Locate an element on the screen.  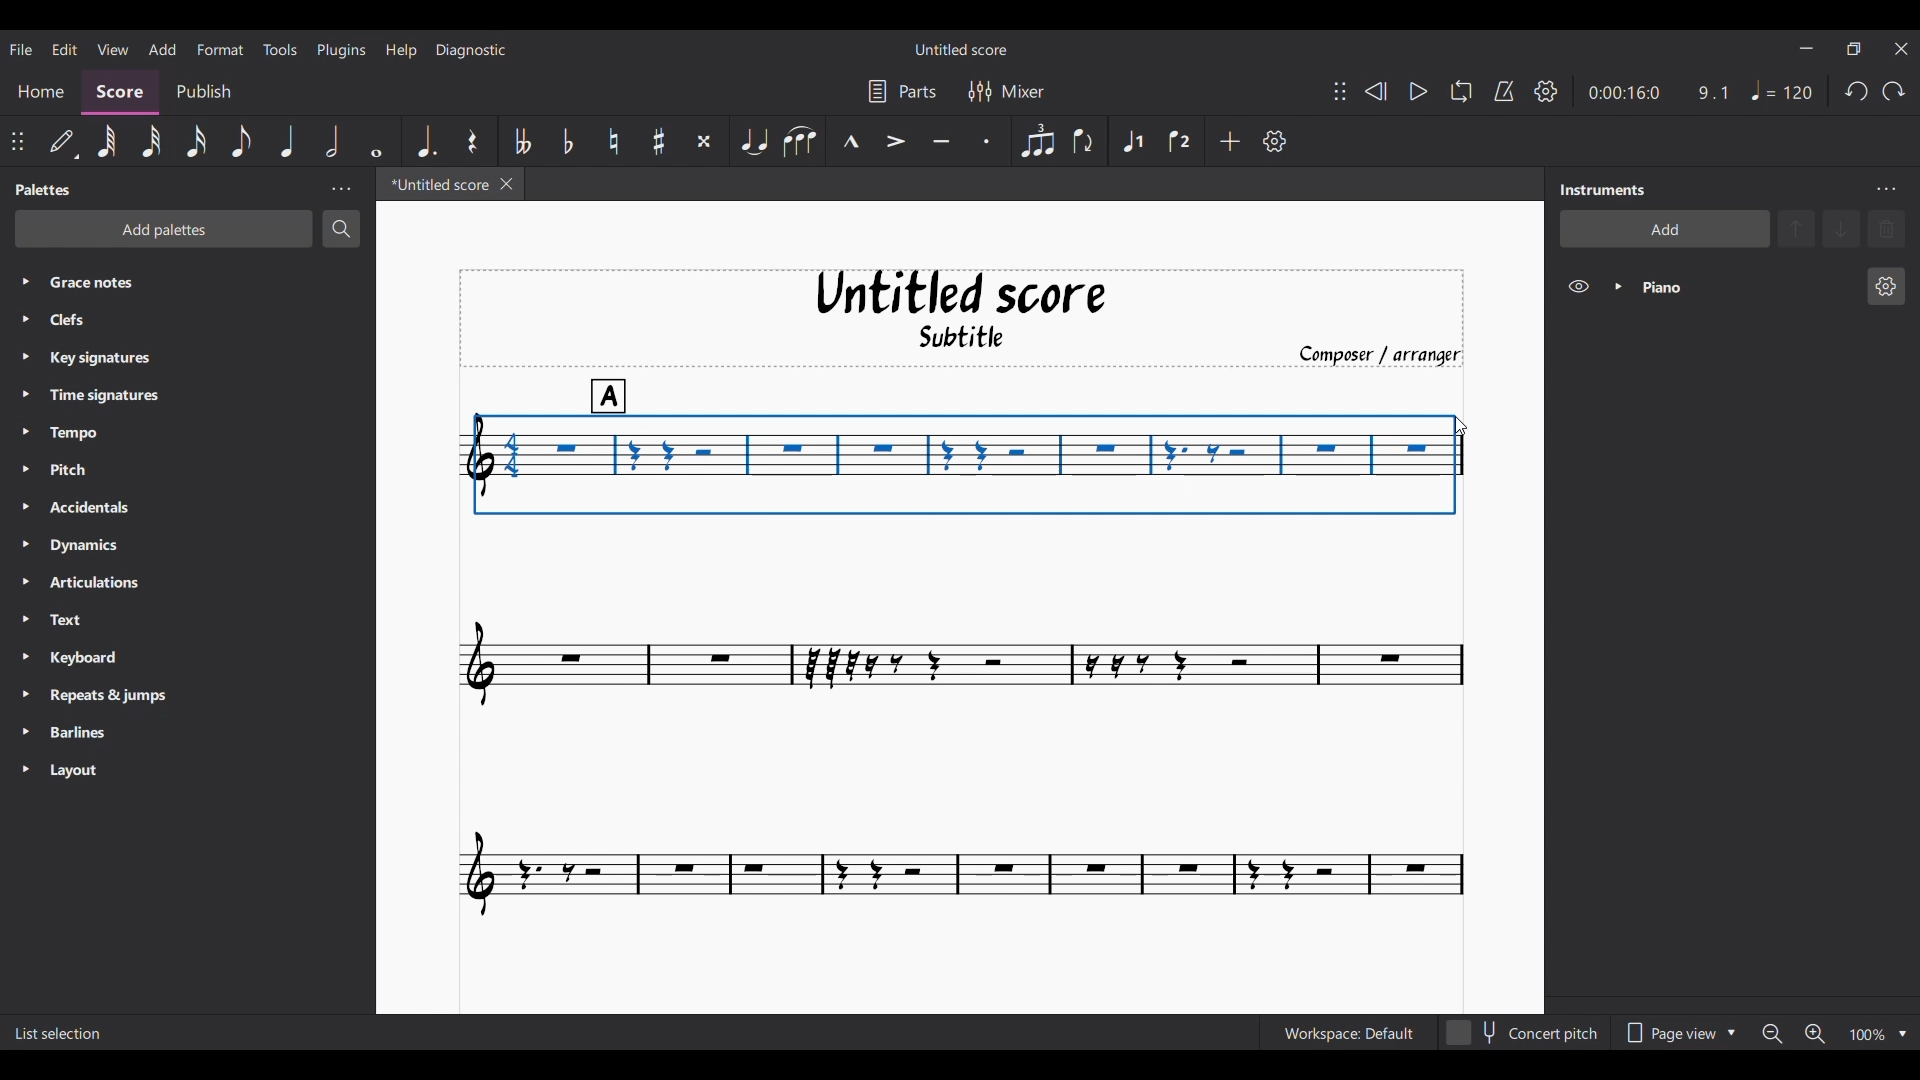
Voice 1 is located at coordinates (1132, 142).